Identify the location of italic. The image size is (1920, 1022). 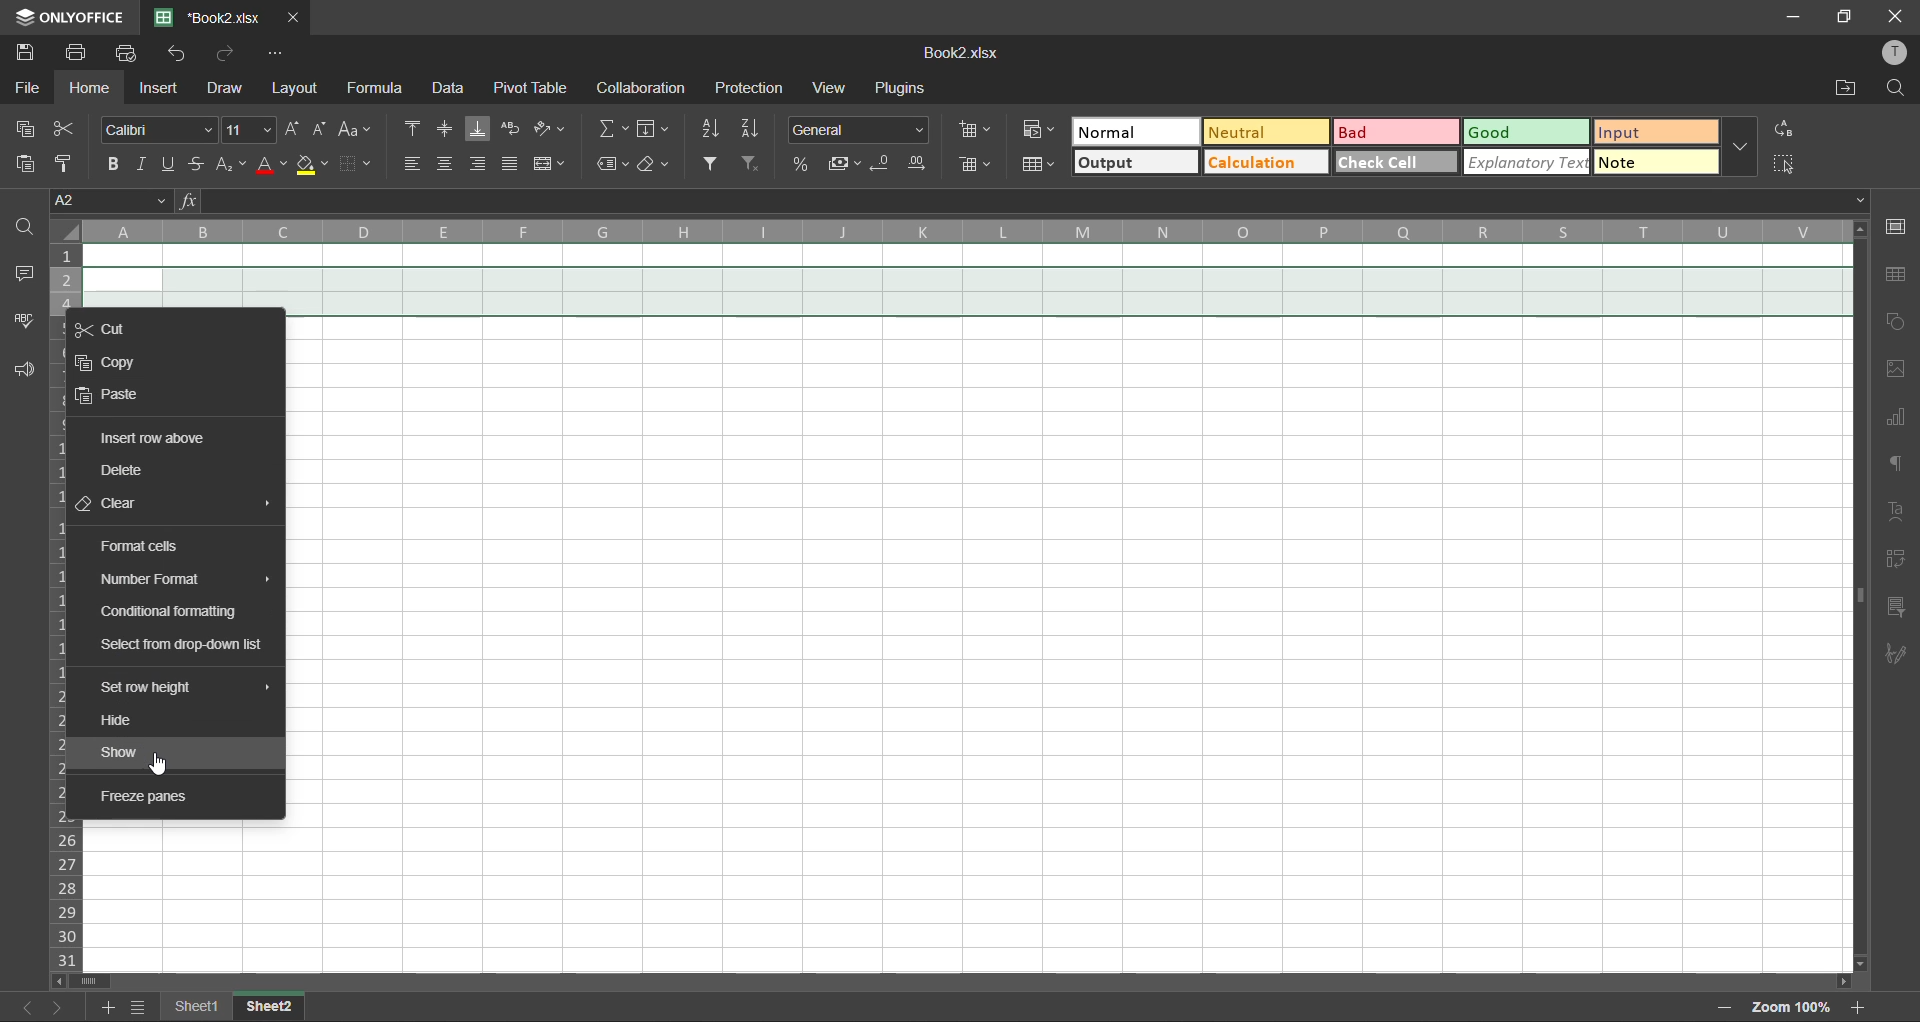
(142, 161).